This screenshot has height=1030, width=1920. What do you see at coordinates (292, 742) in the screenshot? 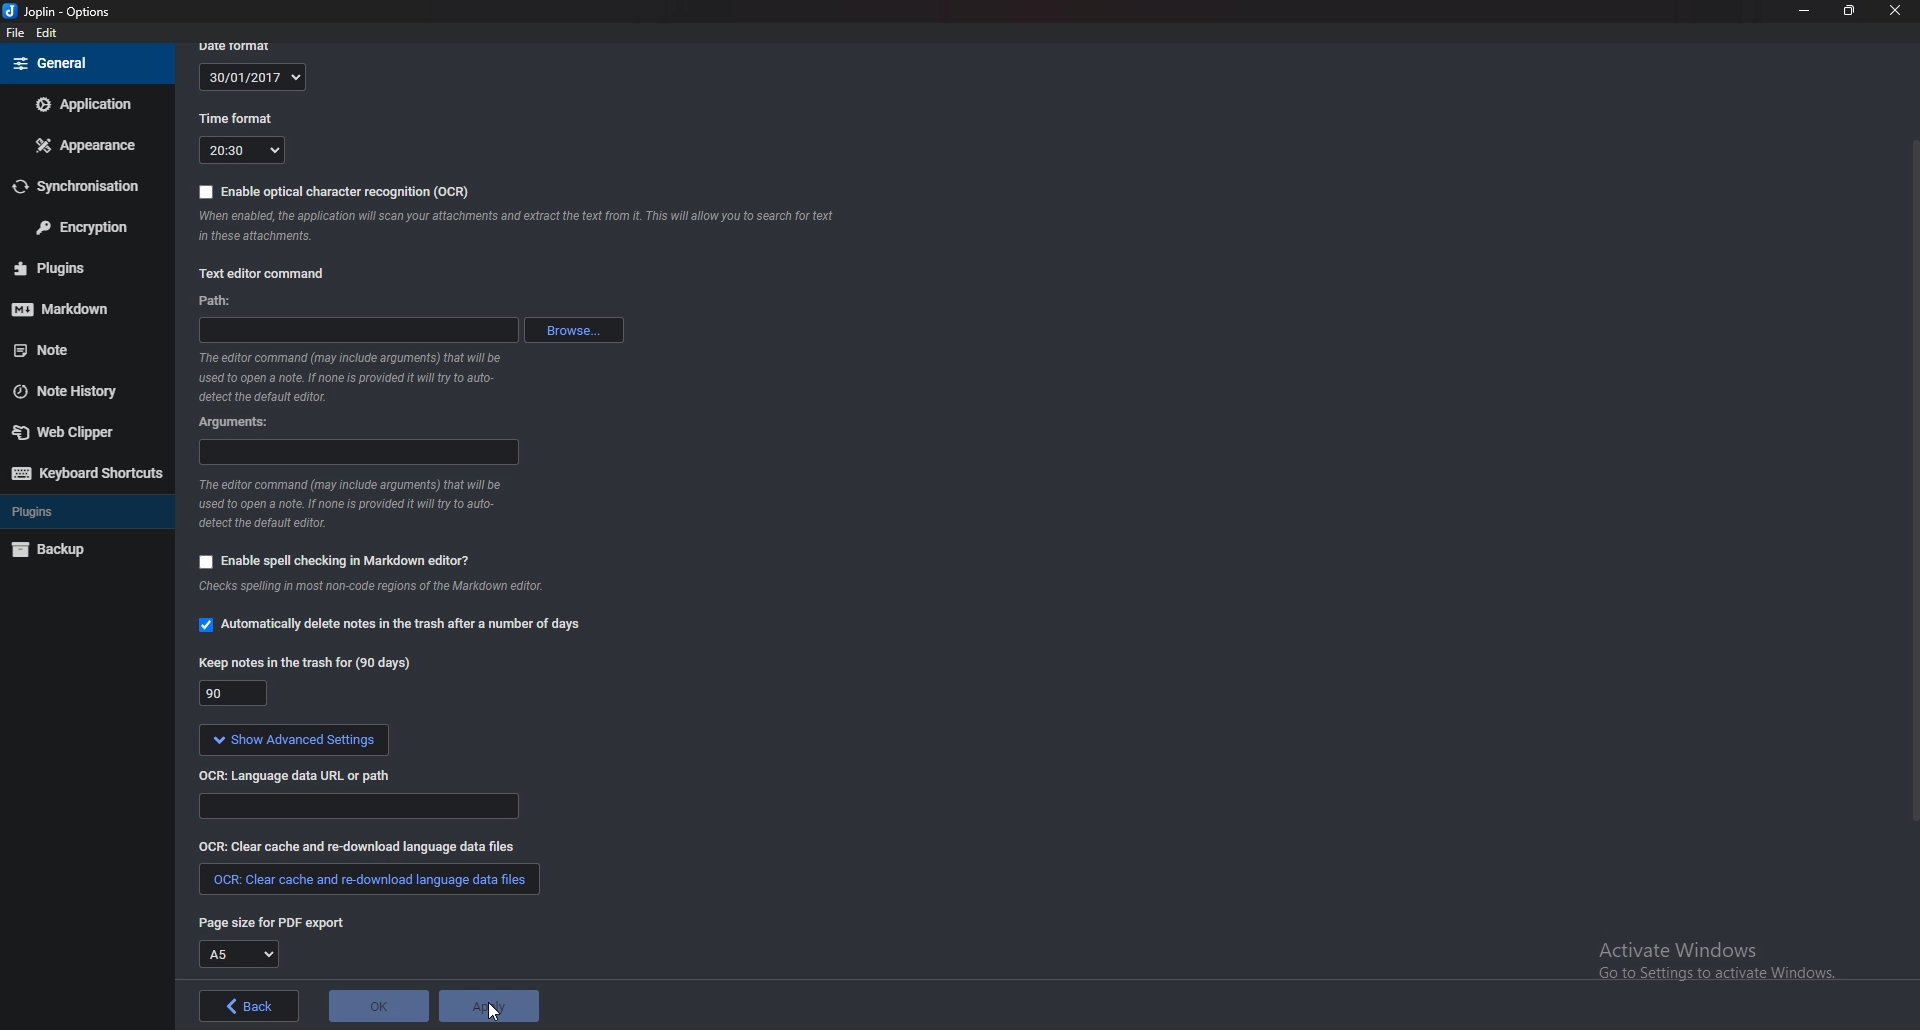
I see `show advanced settings` at bounding box center [292, 742].